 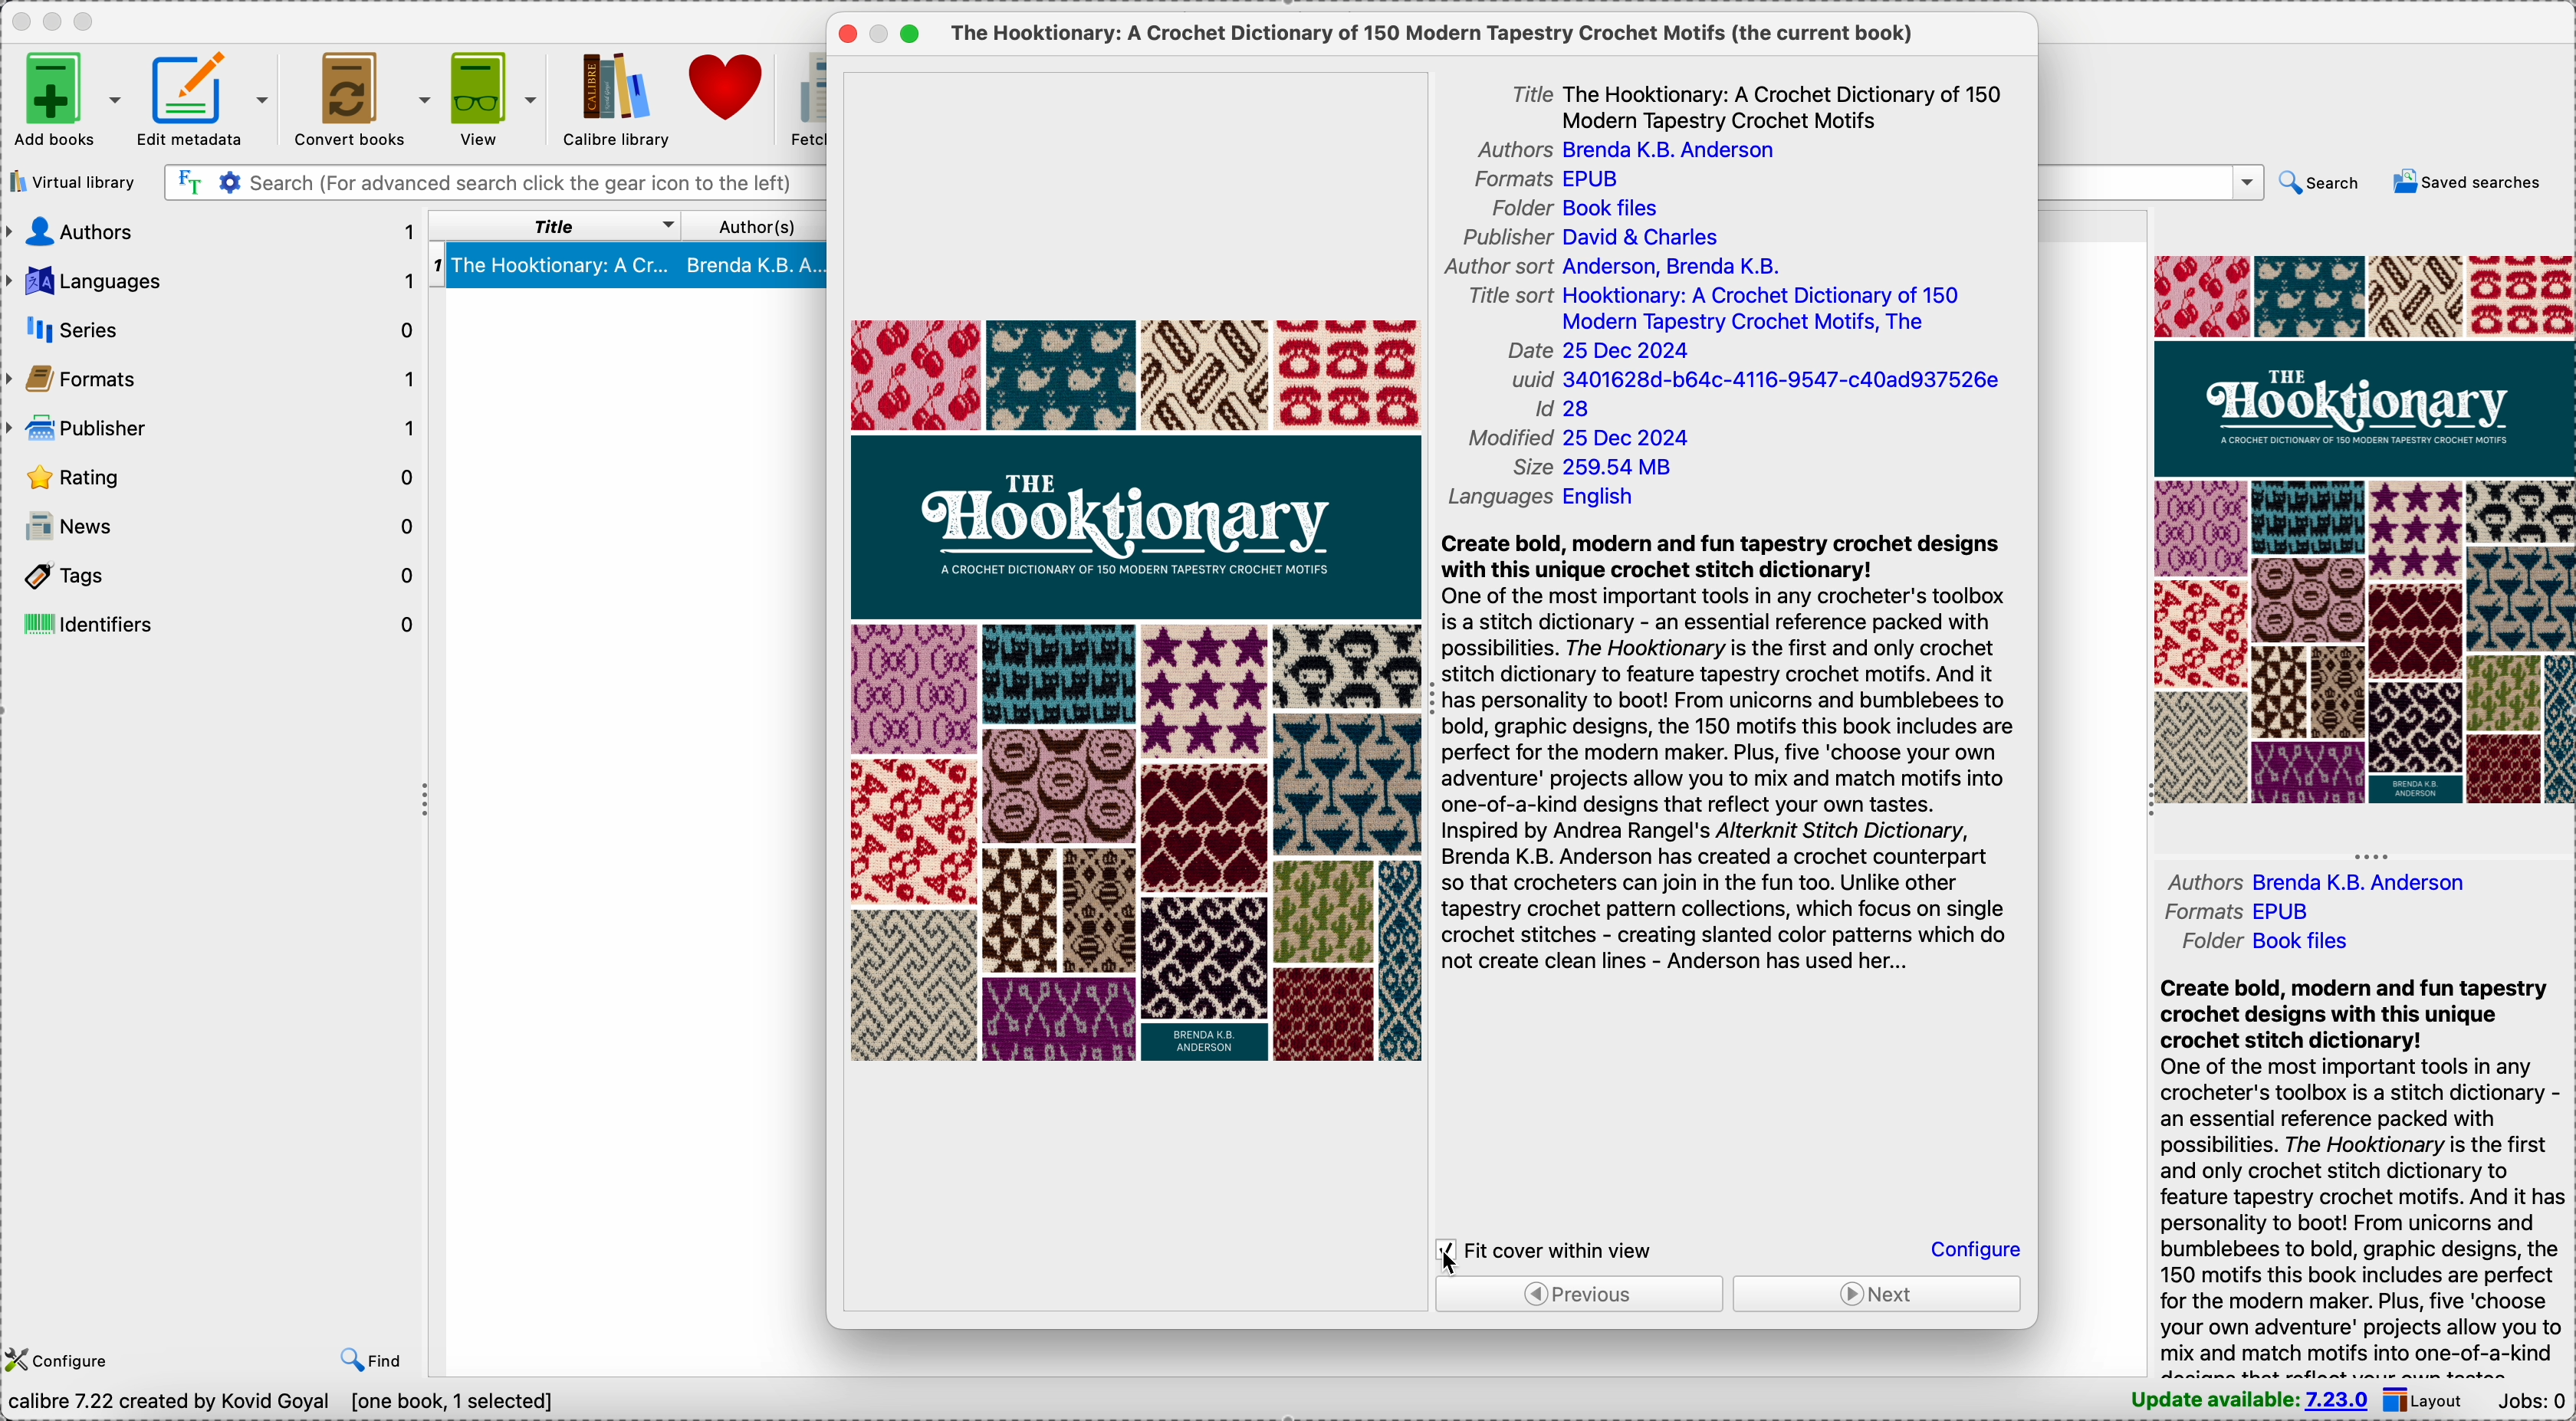 I want to click on data, so click(x=287, y=1404).